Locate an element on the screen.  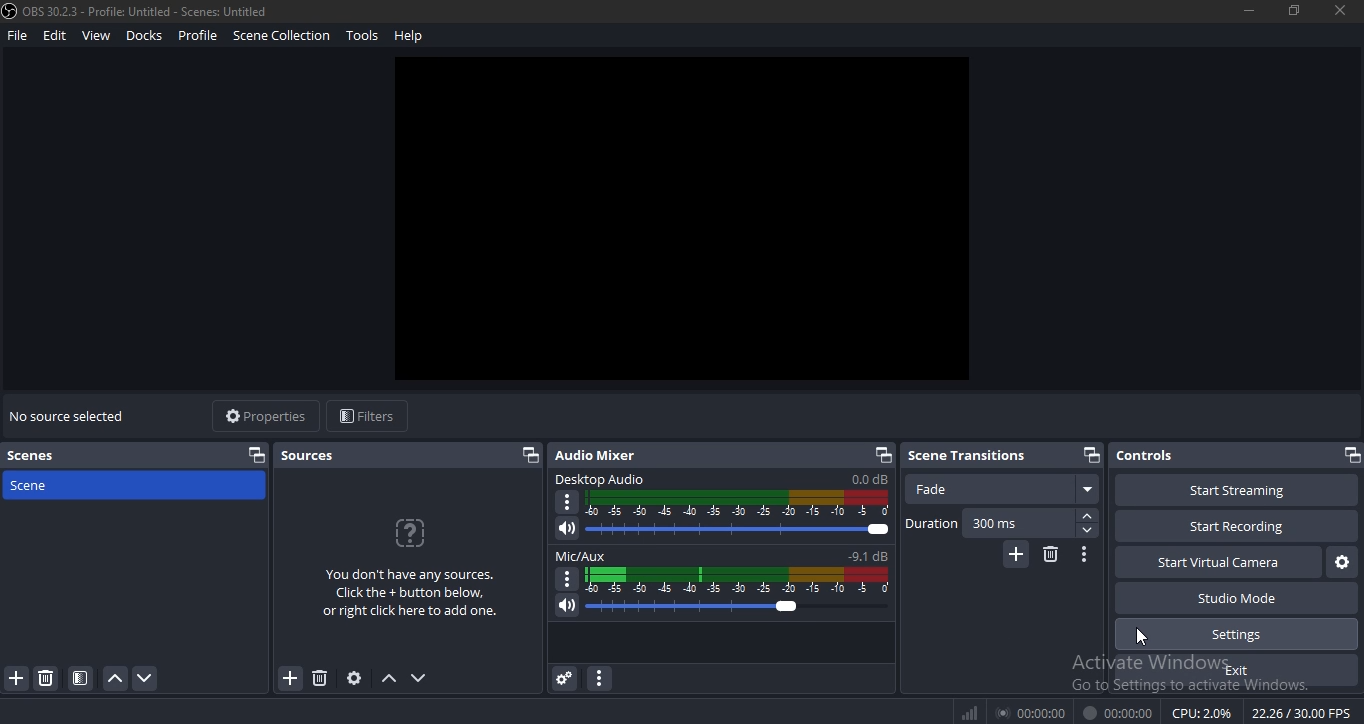
add scene is located at coordinates (17, 679).